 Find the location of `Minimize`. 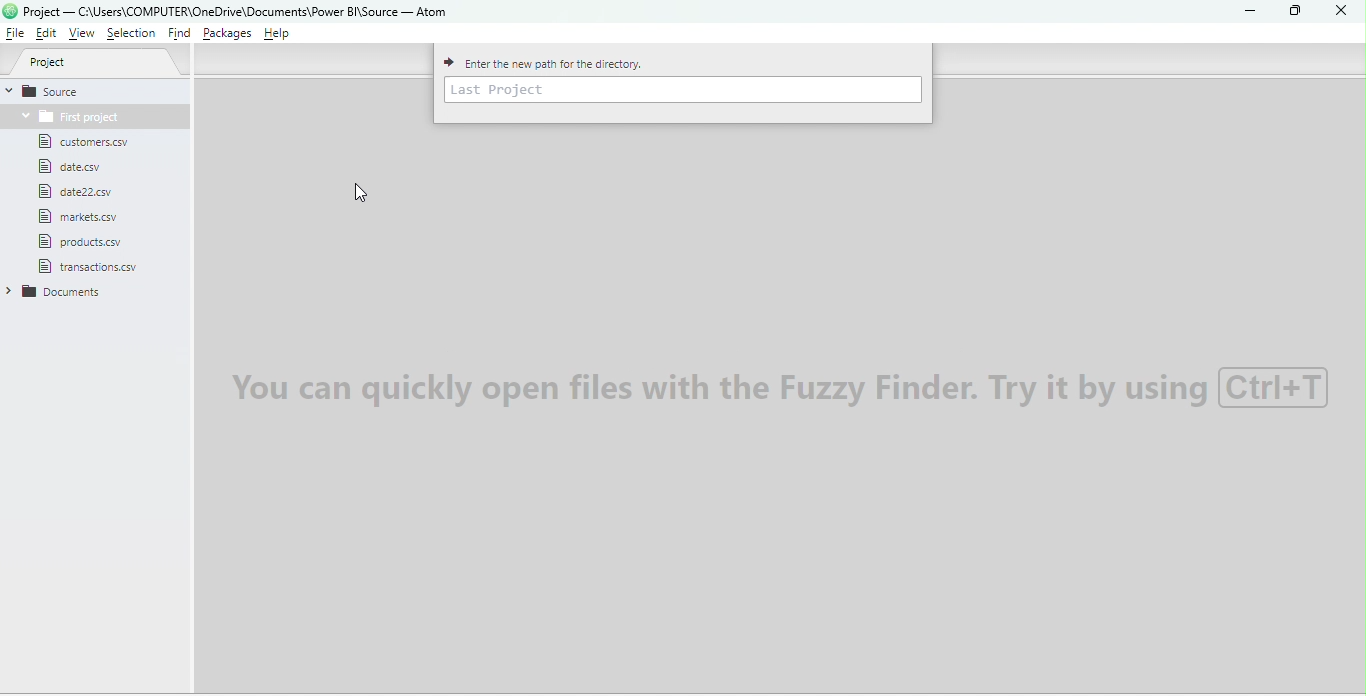

Minimize is located at coordinates (1247, 11).